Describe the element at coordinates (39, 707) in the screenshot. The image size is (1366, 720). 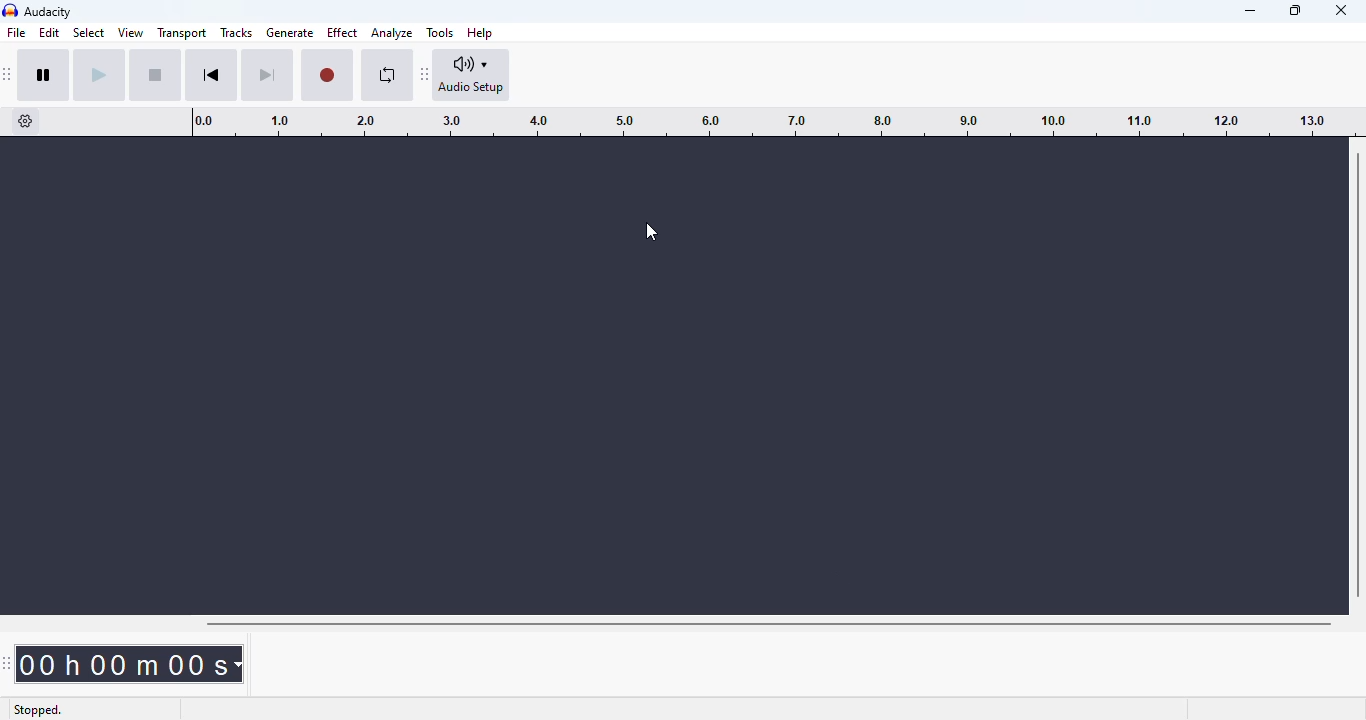
I see `stopped` at that location.